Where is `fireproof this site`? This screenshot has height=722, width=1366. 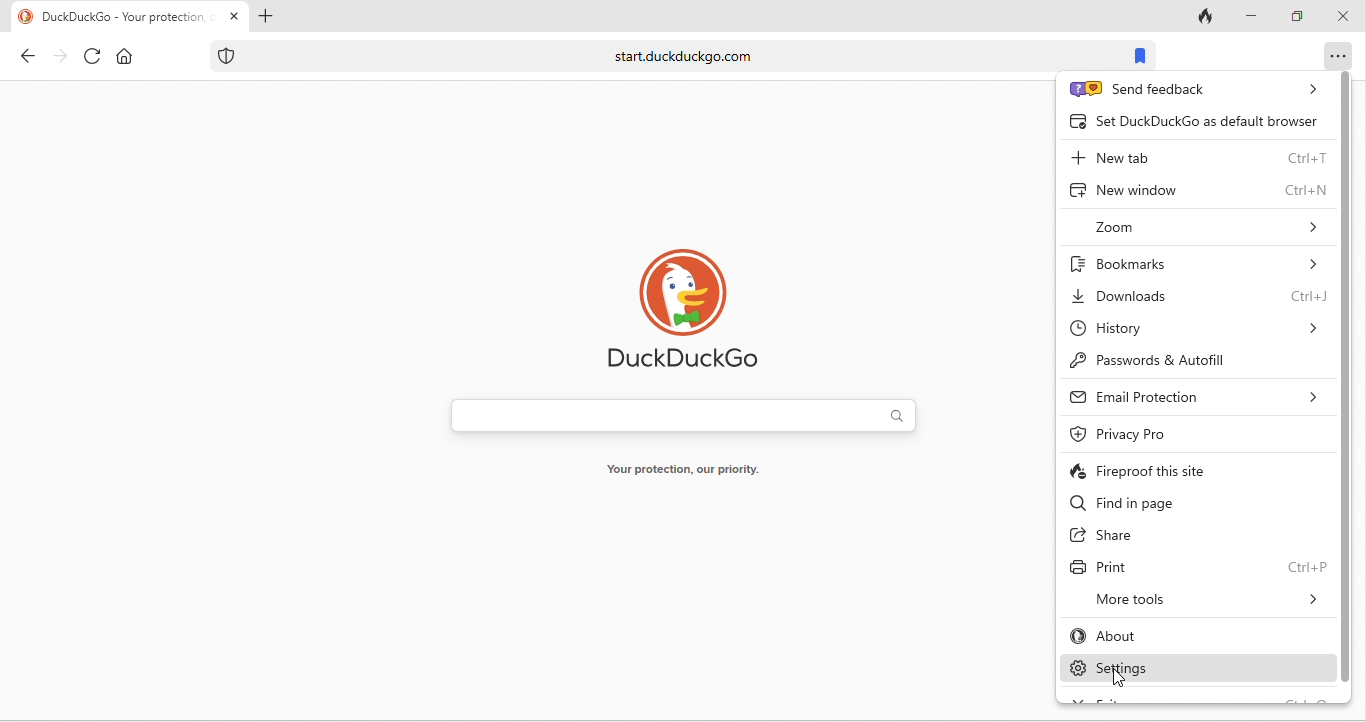 fireproof this site is located at coordinates (1169, 469).